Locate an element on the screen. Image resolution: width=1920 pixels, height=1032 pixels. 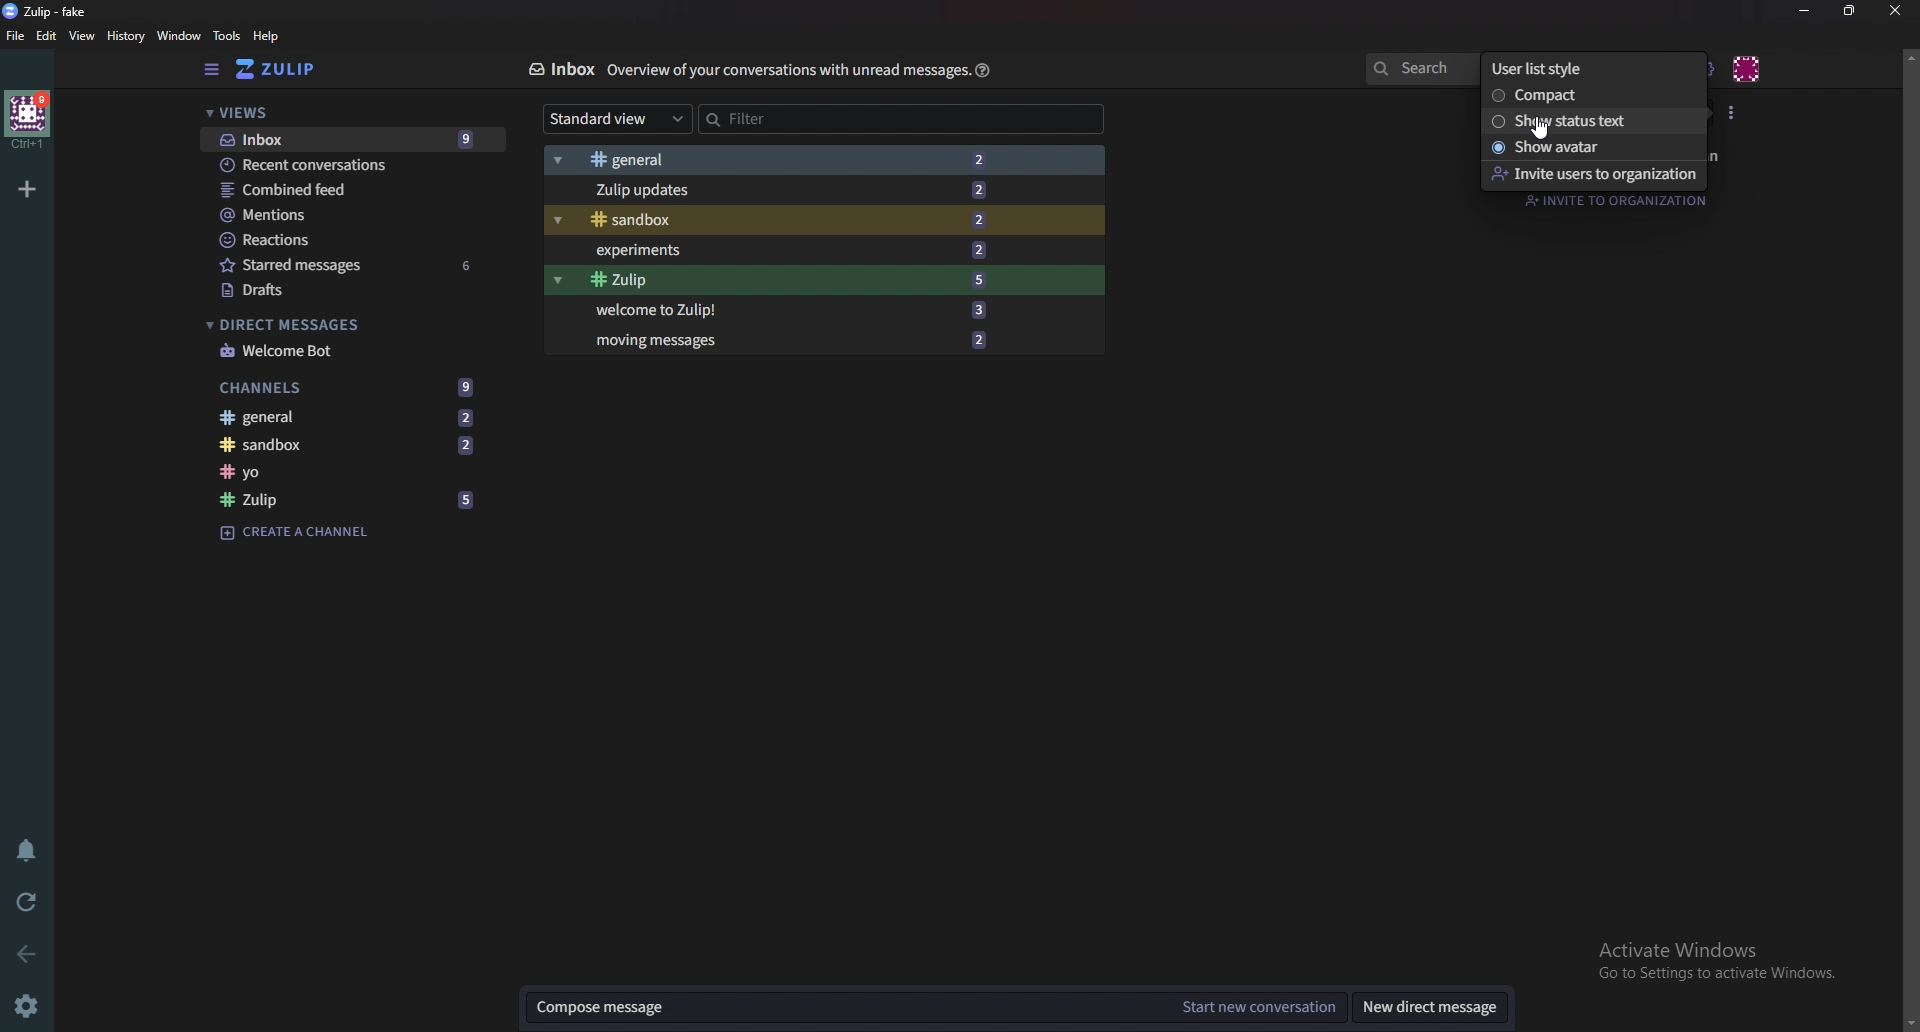
Info is located at coordinates (787, 72).